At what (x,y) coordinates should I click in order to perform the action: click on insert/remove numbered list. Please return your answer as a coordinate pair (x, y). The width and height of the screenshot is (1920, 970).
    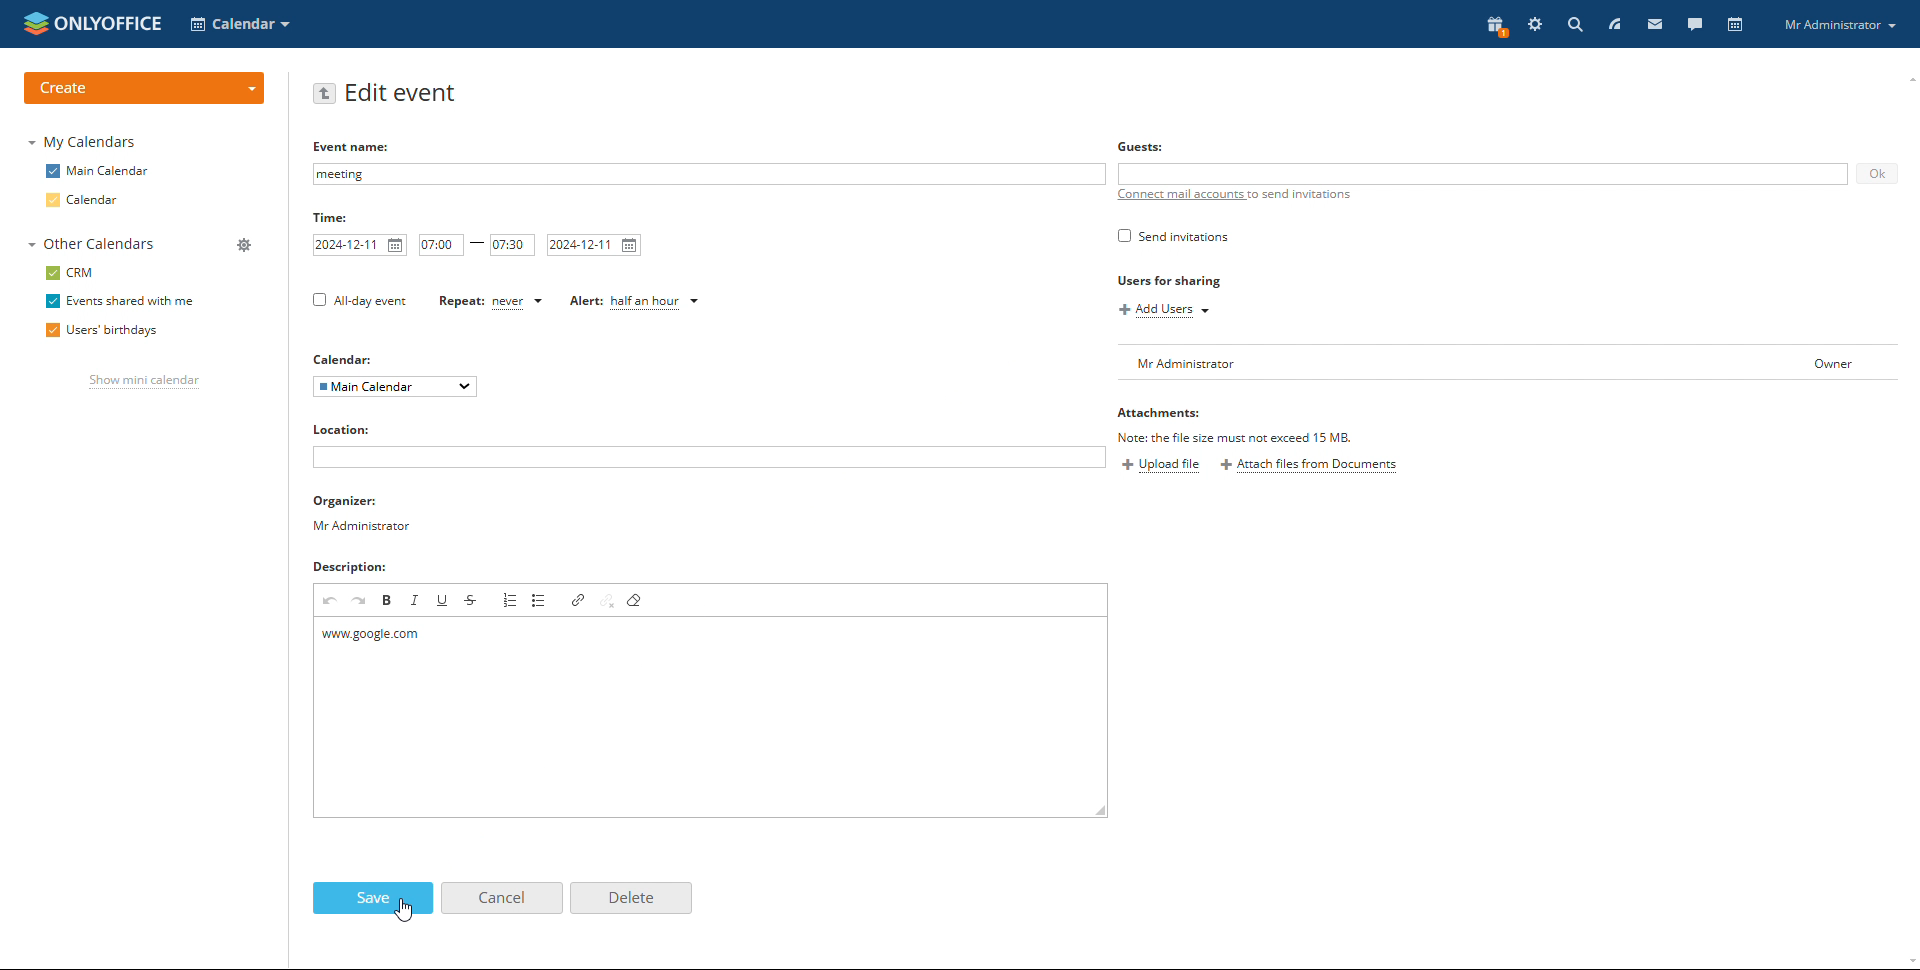
    Looking at the image, I should click on (512, 600).